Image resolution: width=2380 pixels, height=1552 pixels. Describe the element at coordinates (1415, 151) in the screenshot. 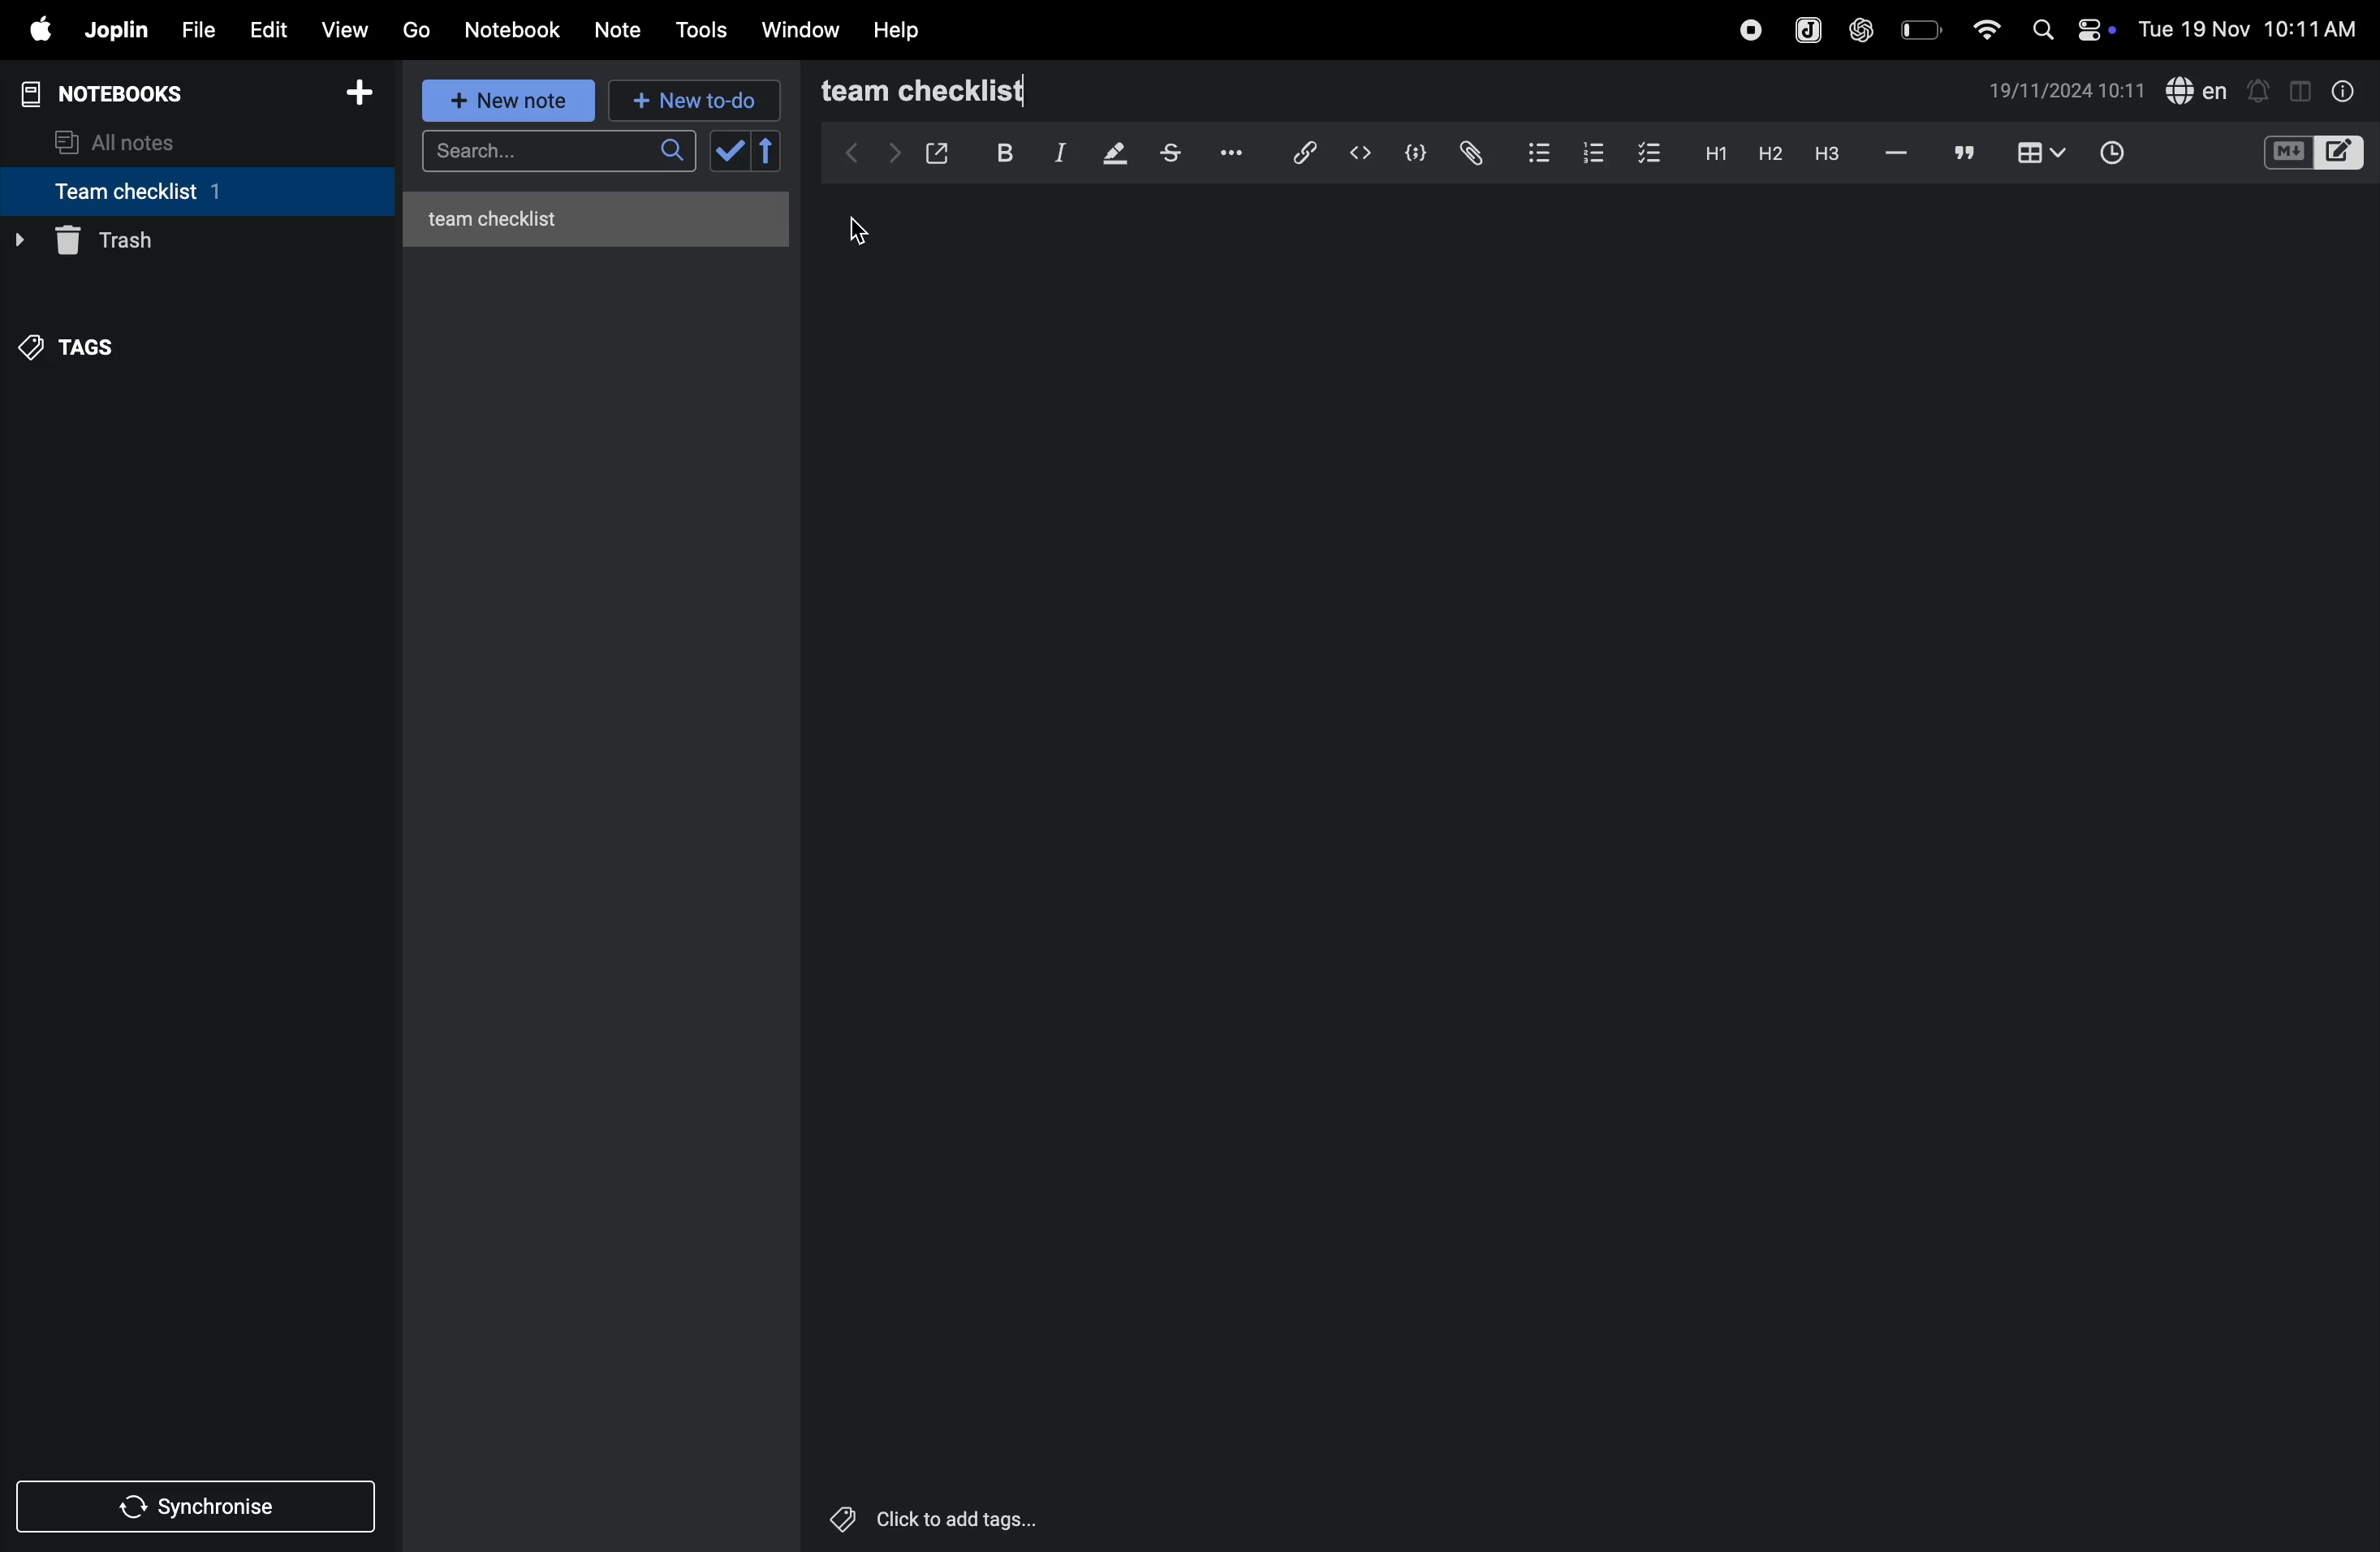

I see `code block` at that location.